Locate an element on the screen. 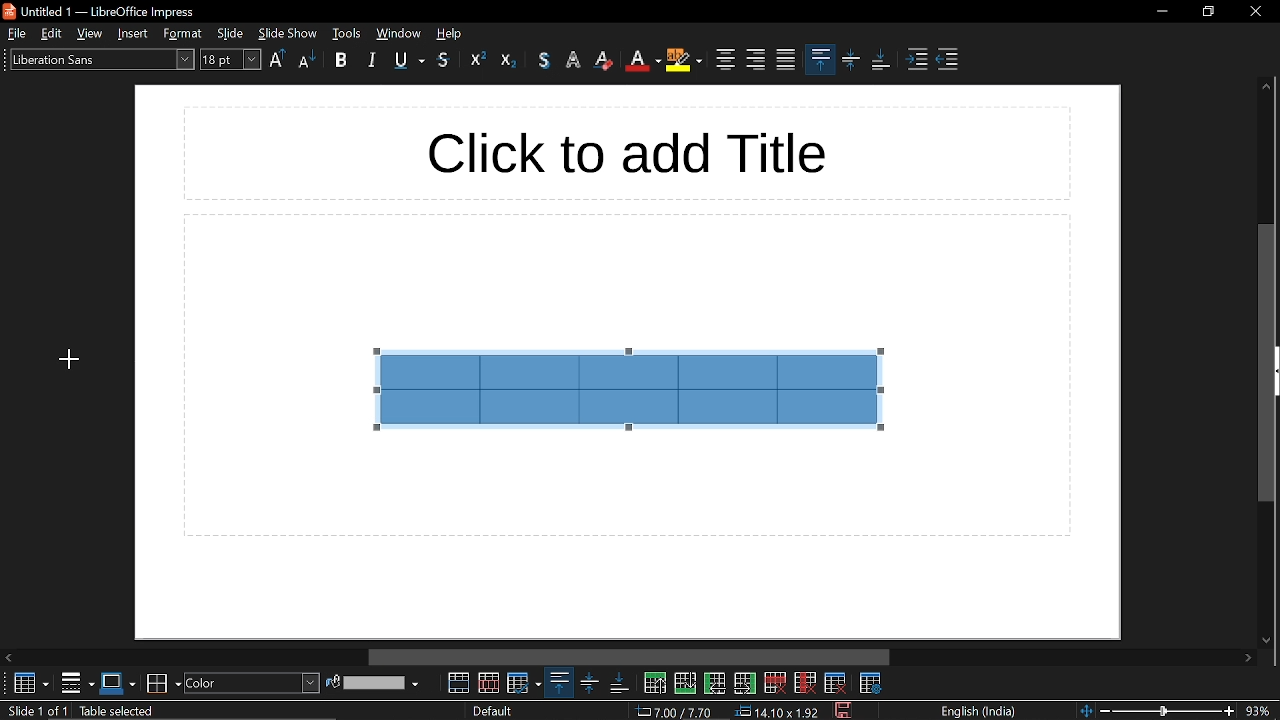 This screenshot has height=720, width=1280. upper case is located at coordinates (277, 58).